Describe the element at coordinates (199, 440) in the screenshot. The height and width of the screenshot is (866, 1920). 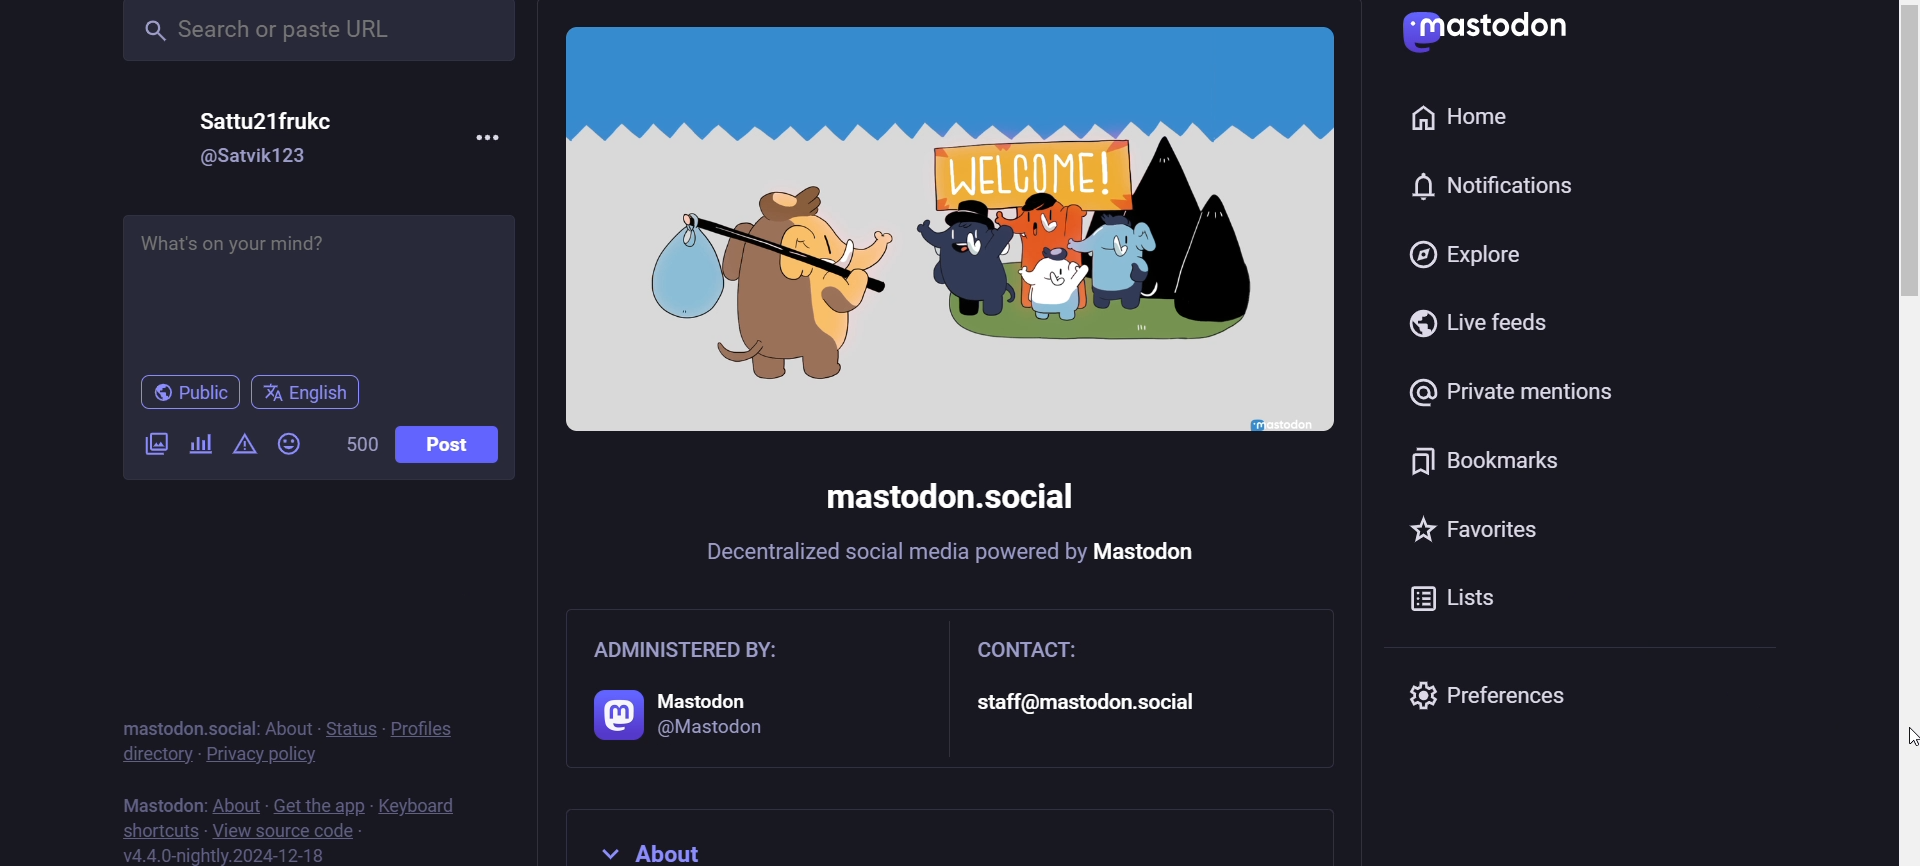
I see `poll` at that location.